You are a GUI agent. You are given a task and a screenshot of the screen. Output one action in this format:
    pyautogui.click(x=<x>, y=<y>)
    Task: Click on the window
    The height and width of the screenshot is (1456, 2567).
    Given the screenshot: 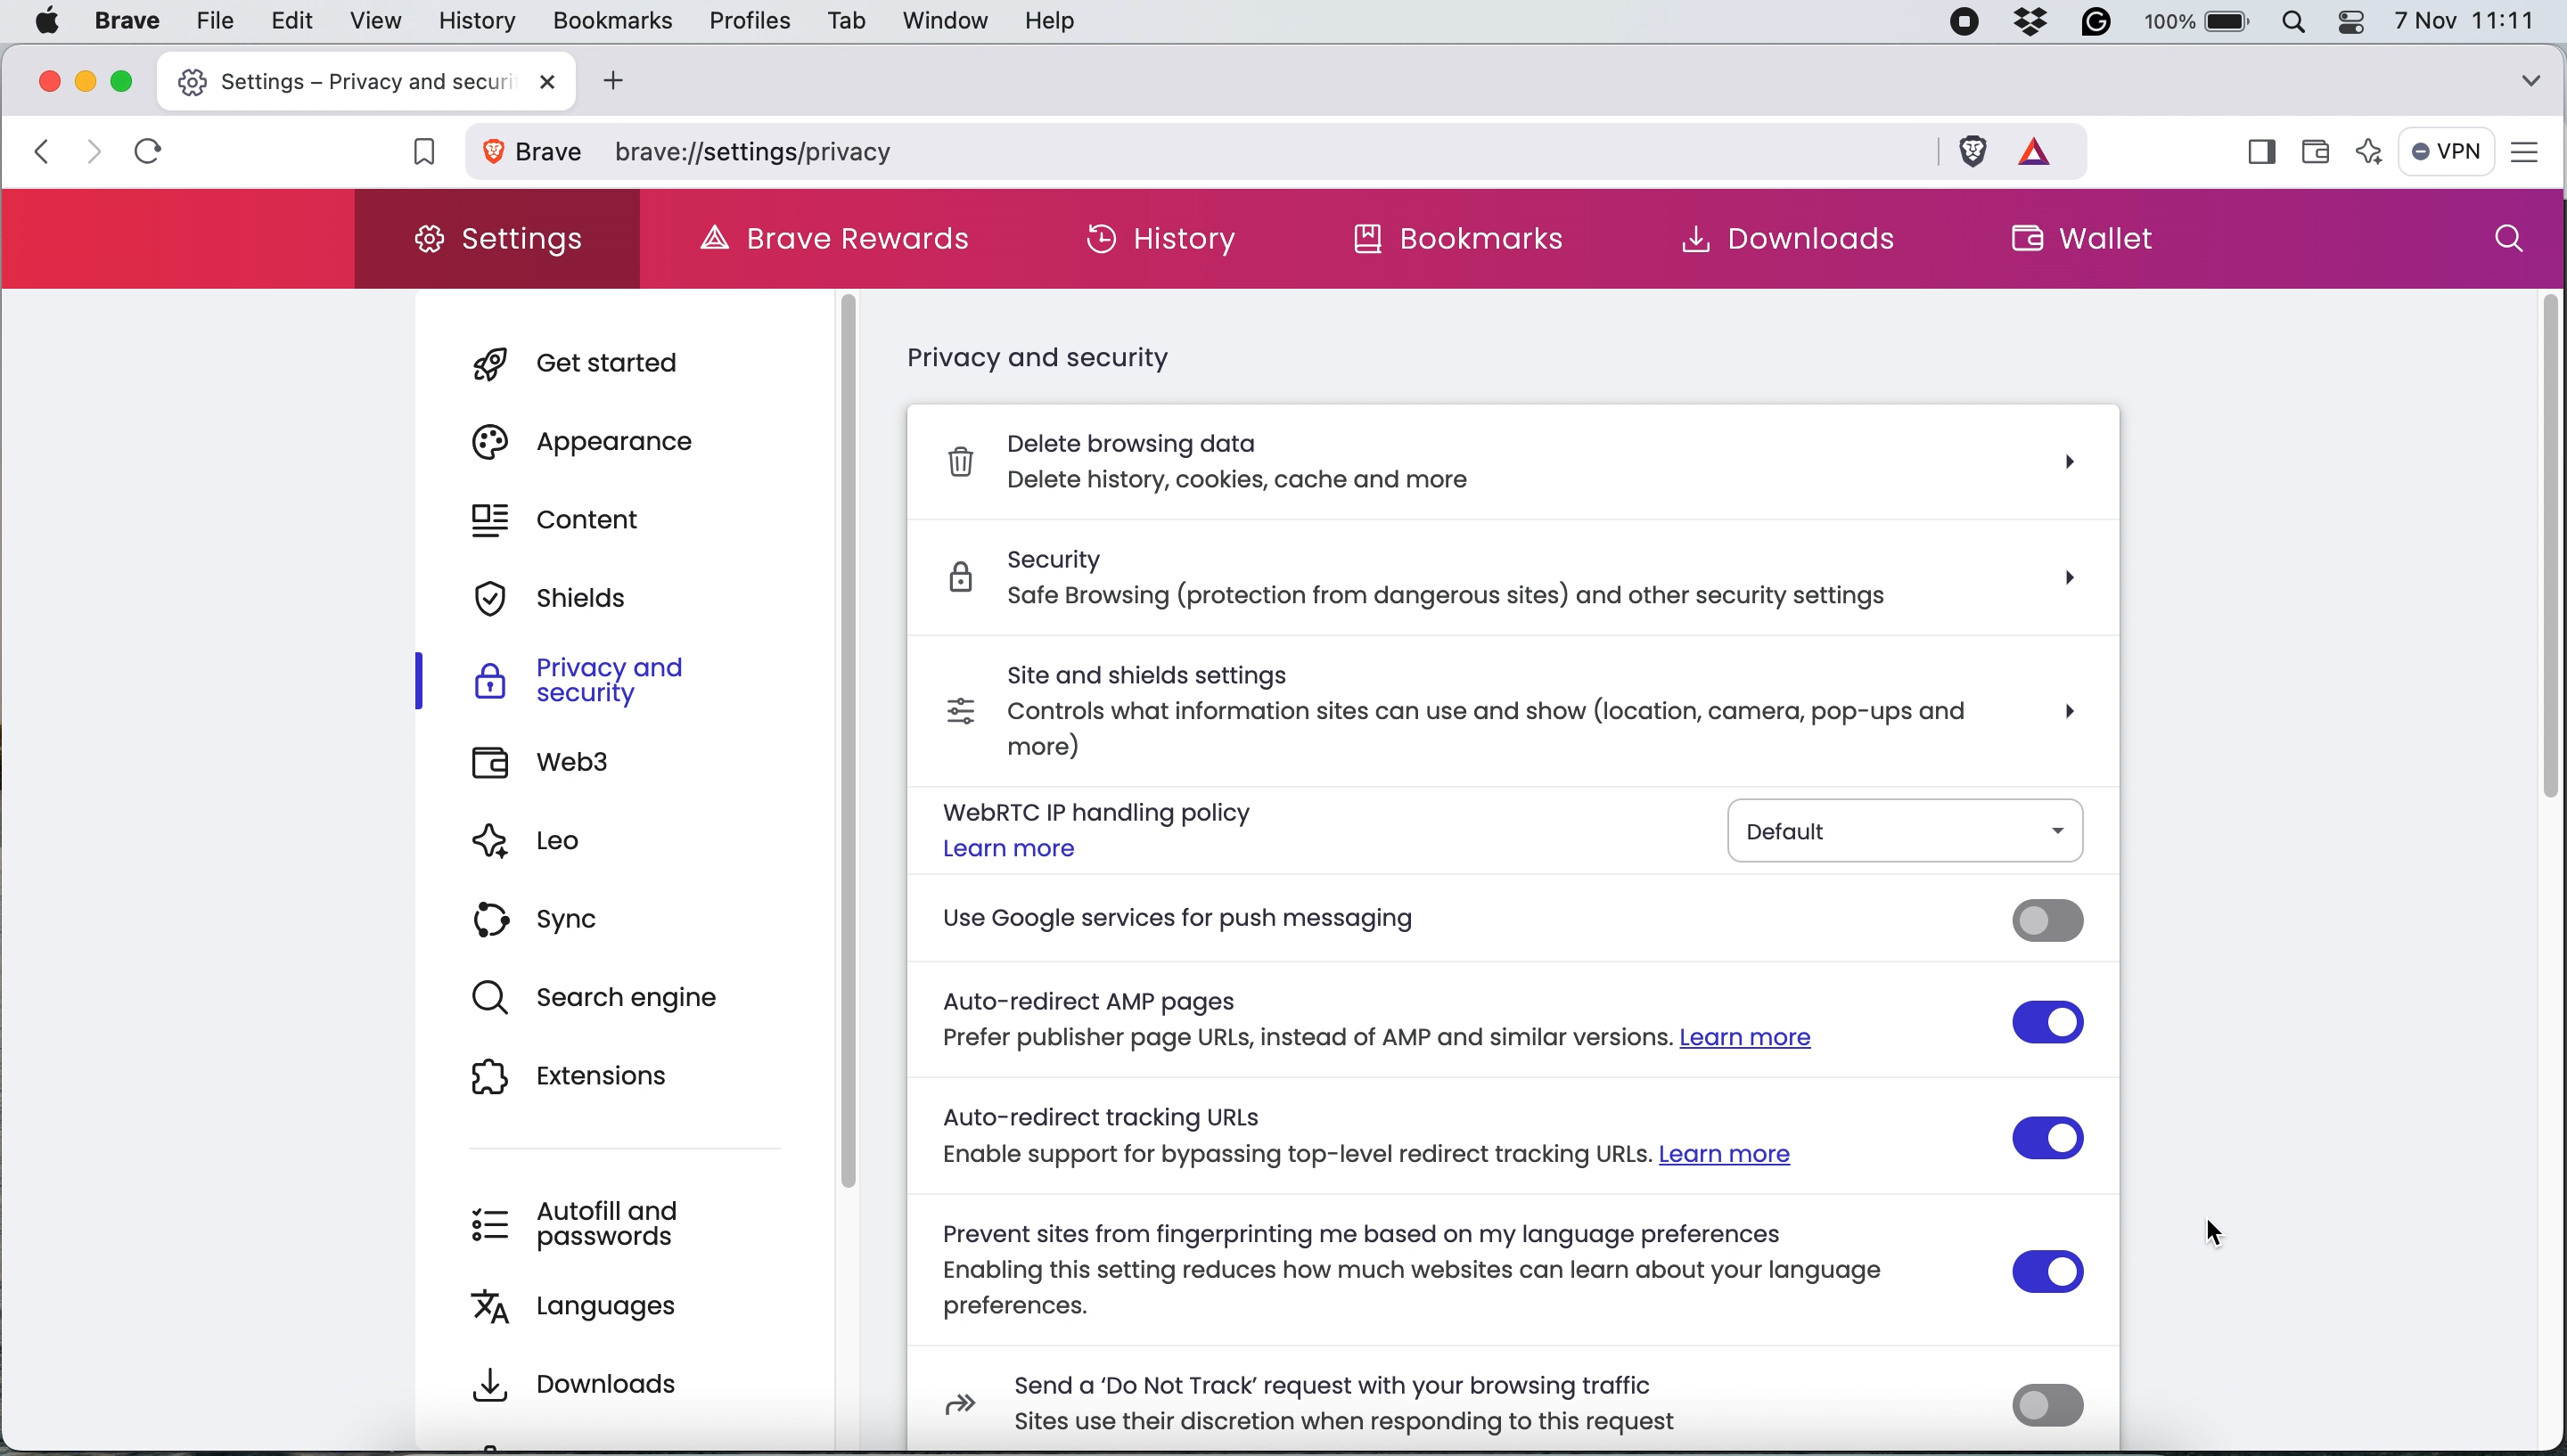 What is the action you would take?
    pyautogui.click(x=940, y=20)
    